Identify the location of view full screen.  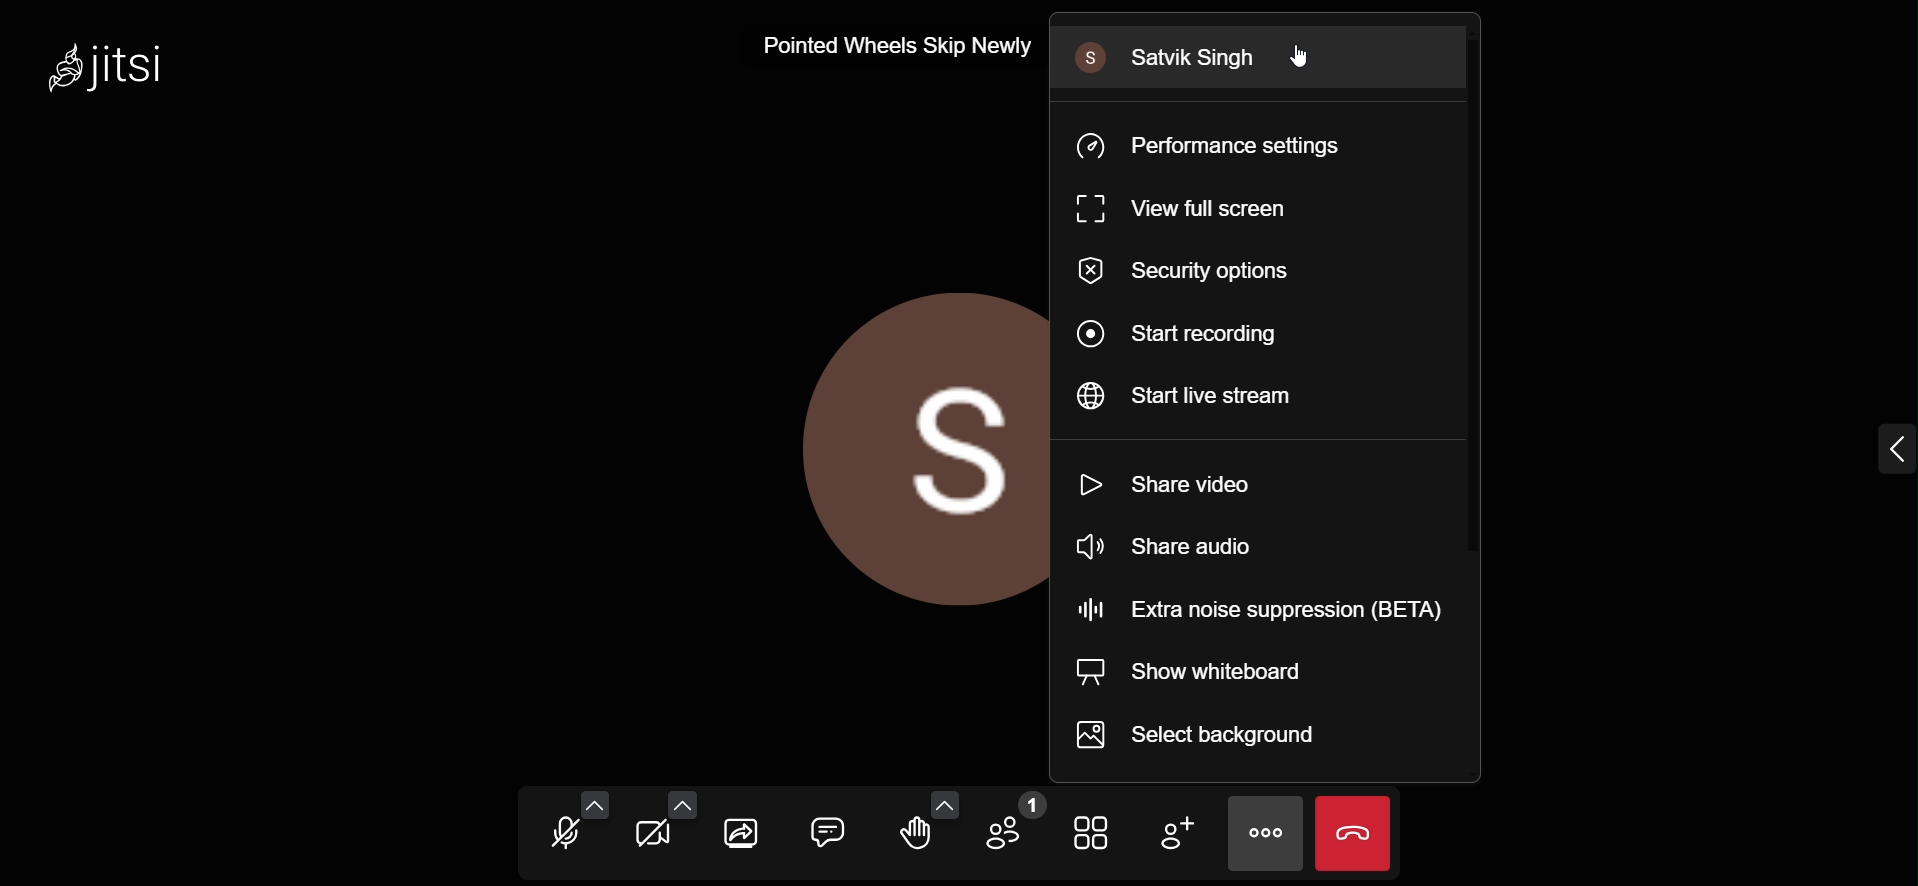
(1185, 208).